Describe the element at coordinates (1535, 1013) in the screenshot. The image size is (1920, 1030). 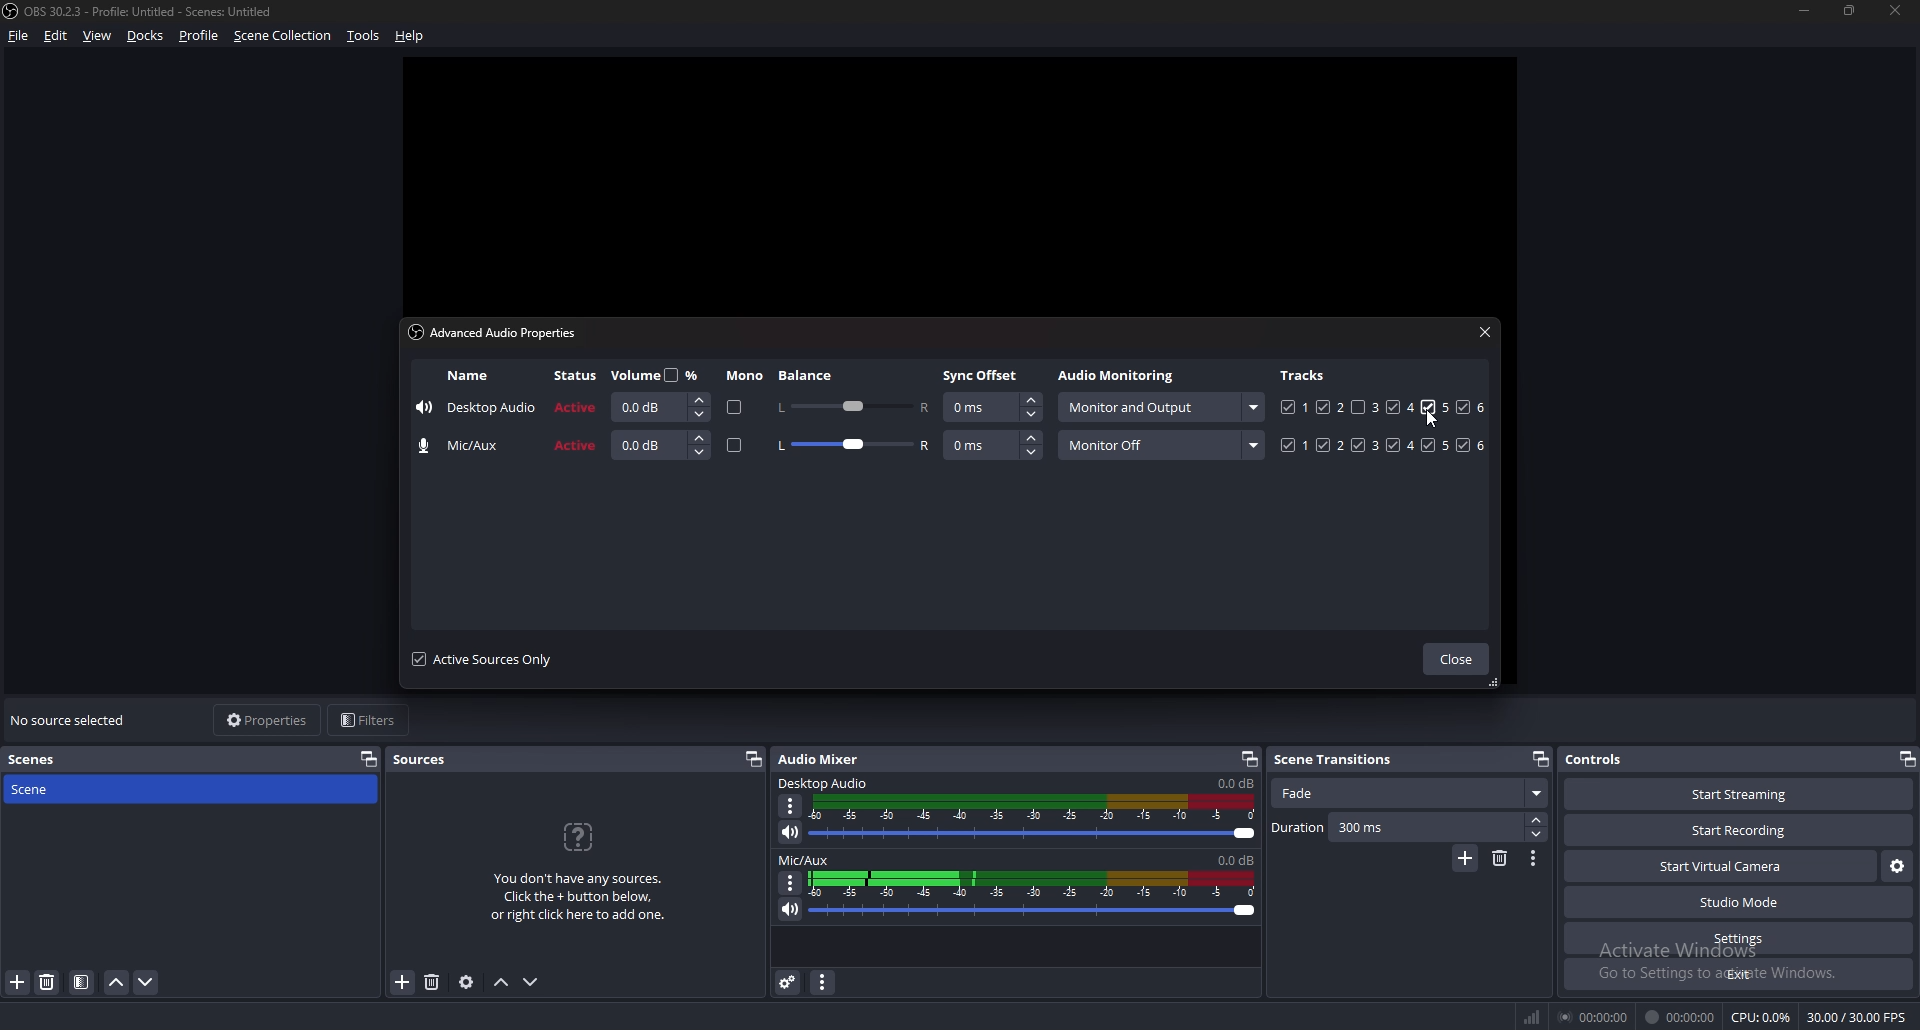
I see `network` at that location.